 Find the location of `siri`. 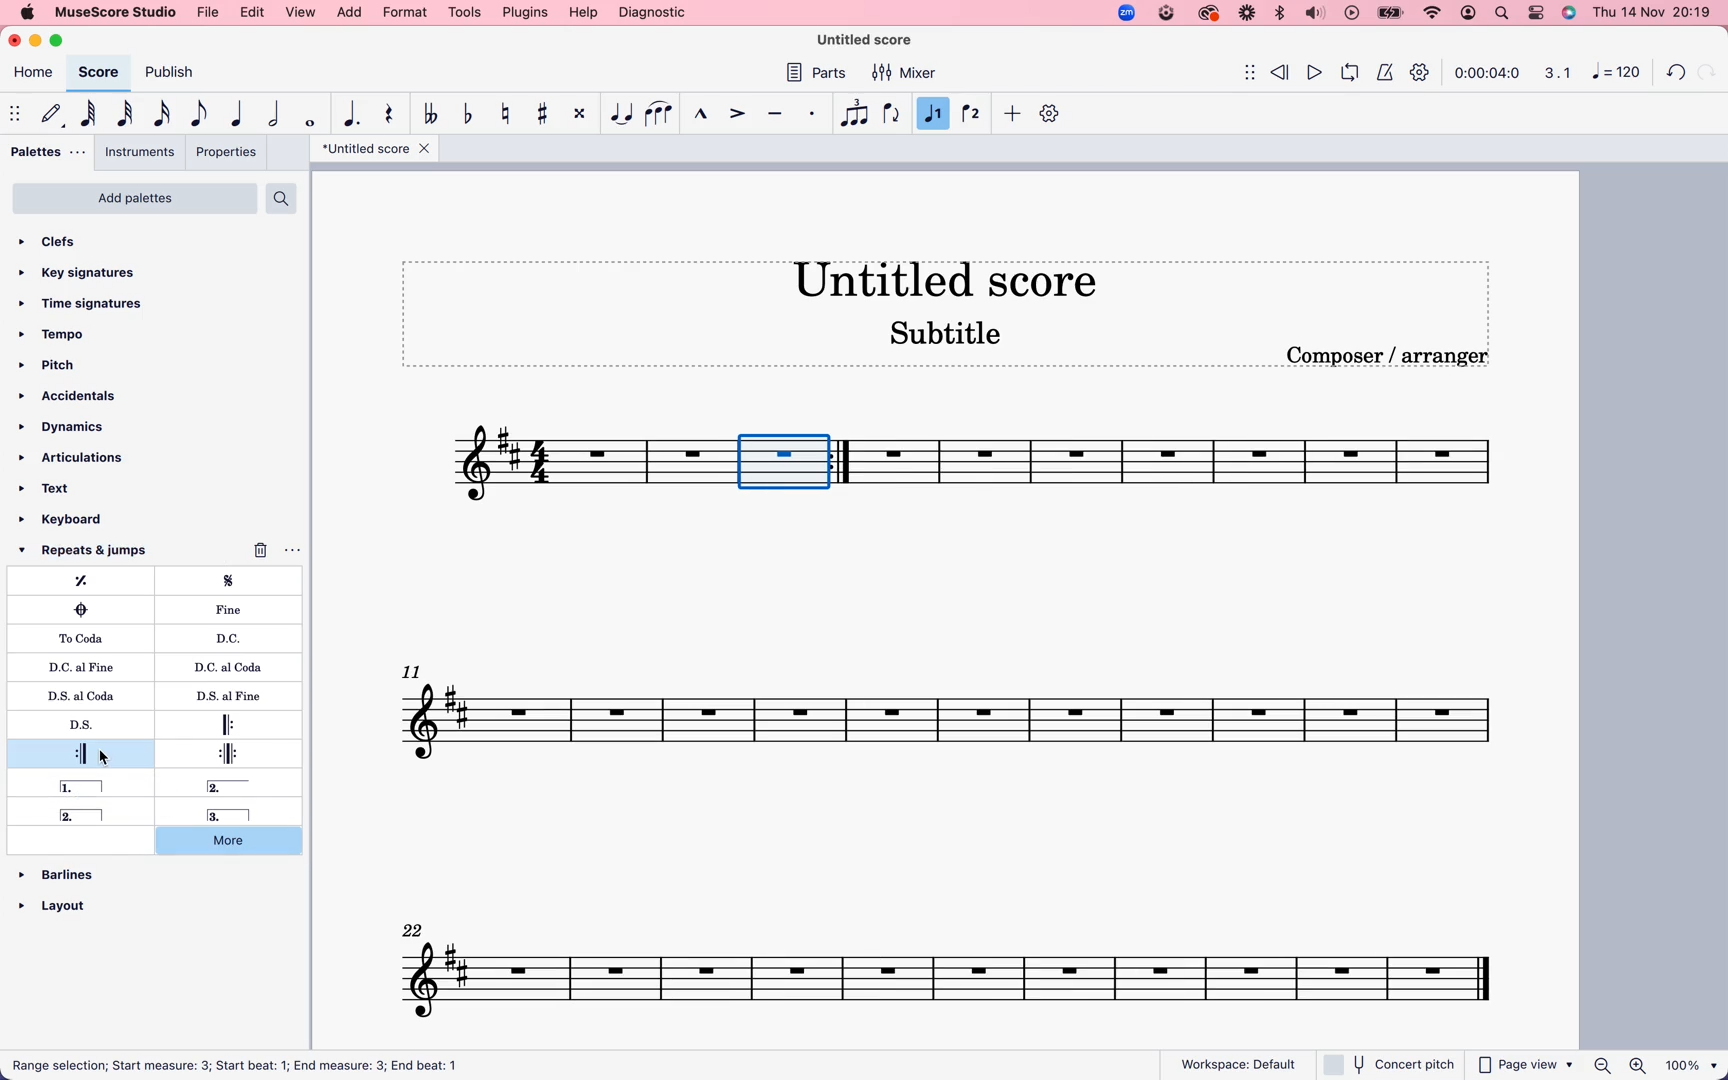

siri is located at coordinates (1566, 12).